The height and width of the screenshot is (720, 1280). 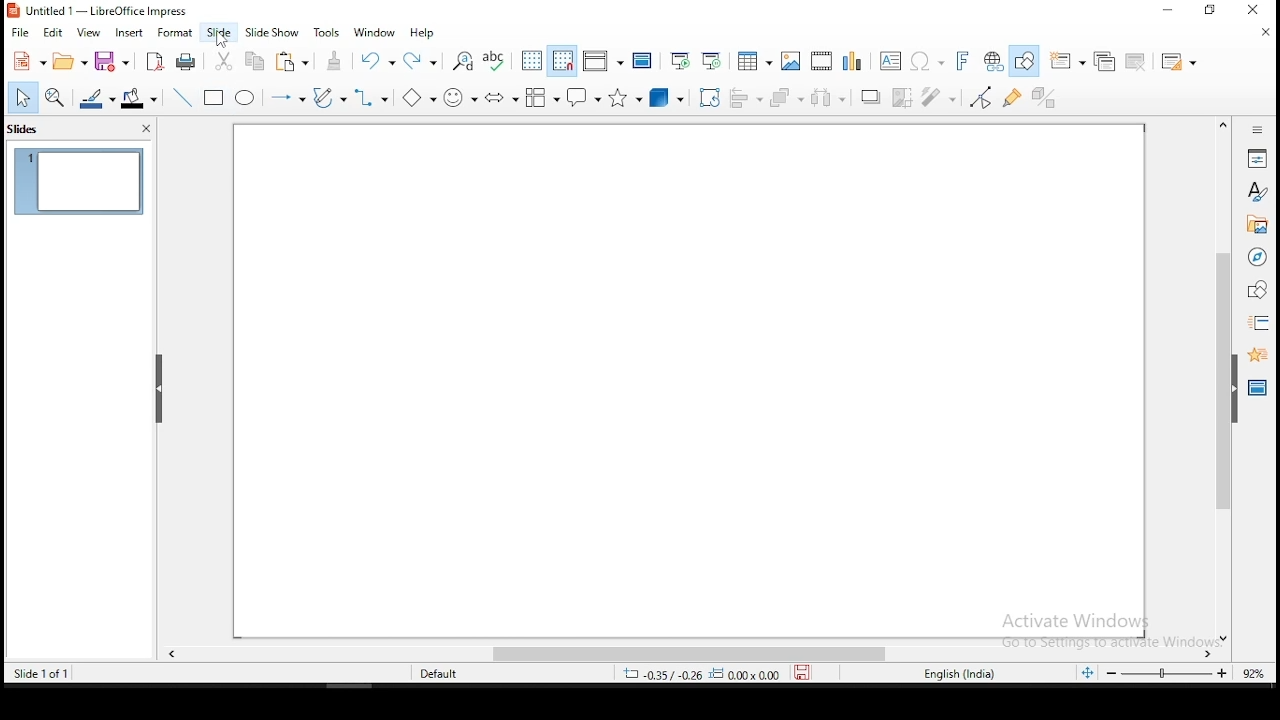 What do you see at coordinates (26, 129) in the screenshot?
I see `slides` at bounding box center [26, 129].